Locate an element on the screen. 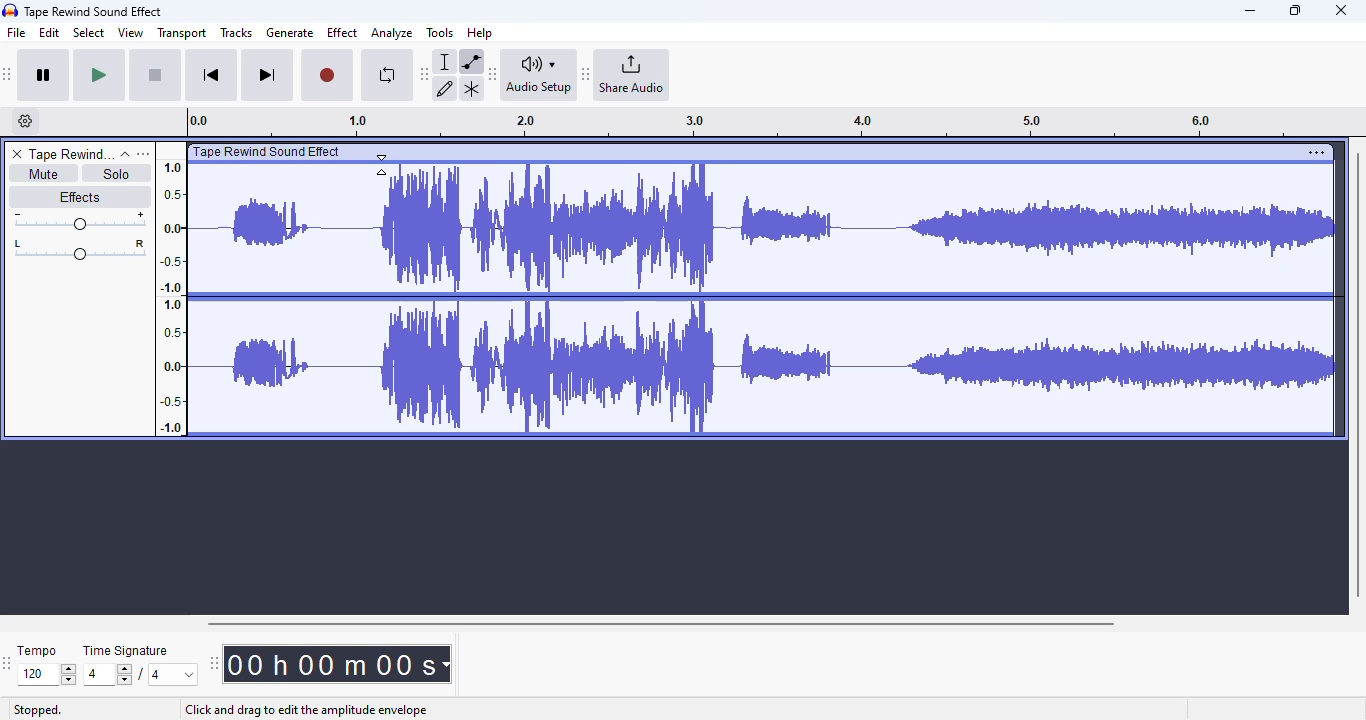  timeline options is located at coordinates (26, 121).